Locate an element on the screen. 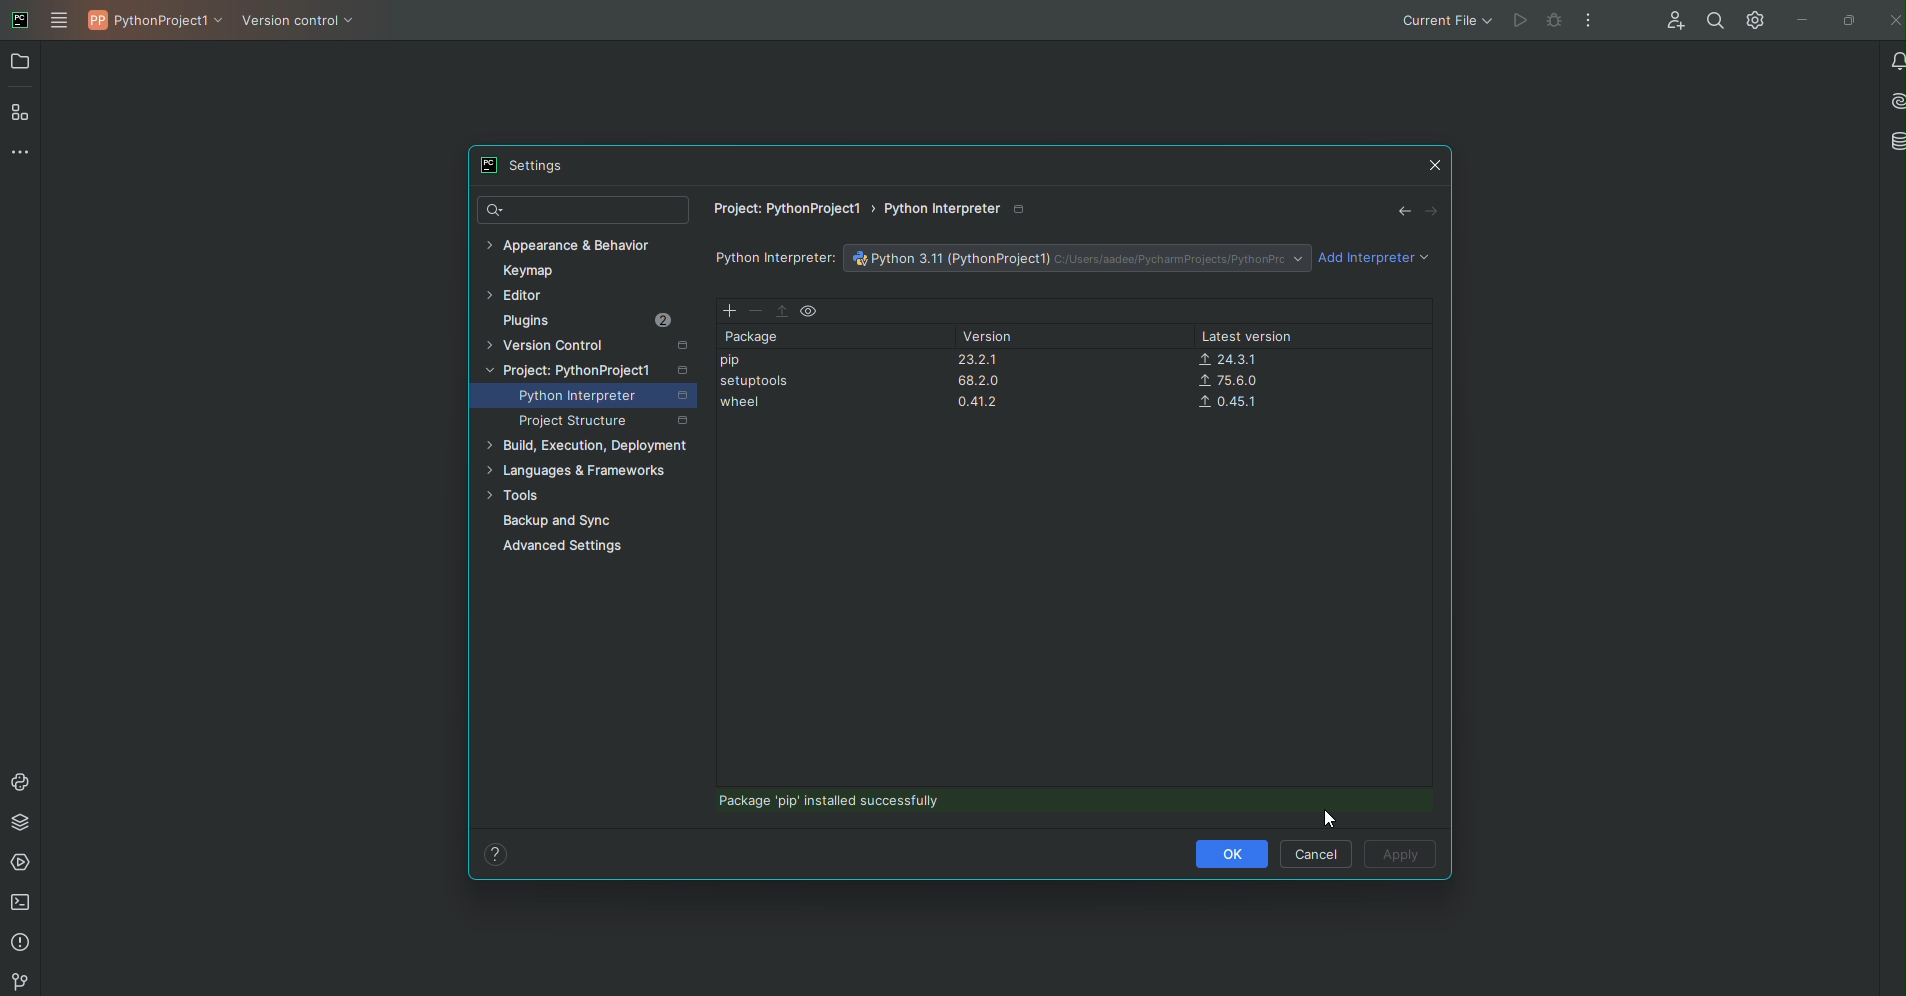  wheel is located at coordinates (742, 405).